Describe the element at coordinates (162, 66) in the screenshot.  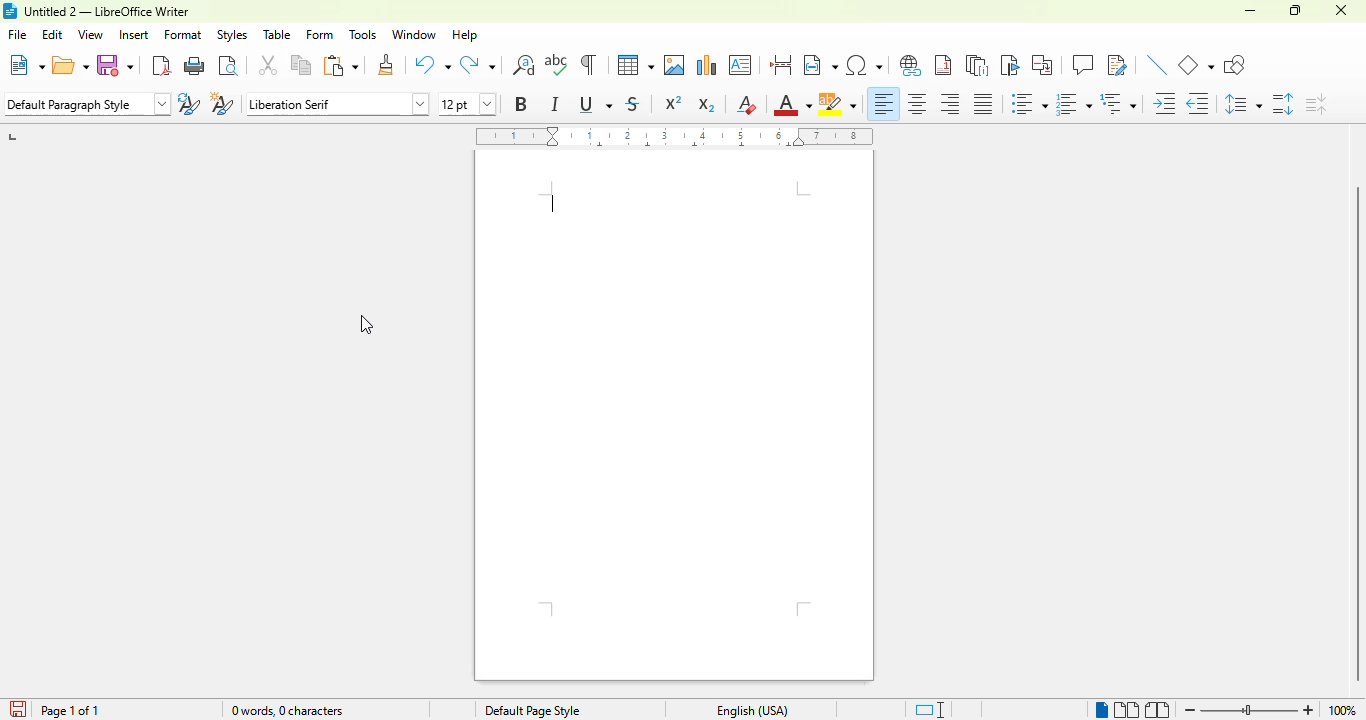
I see `export directly as PDF` at that location.